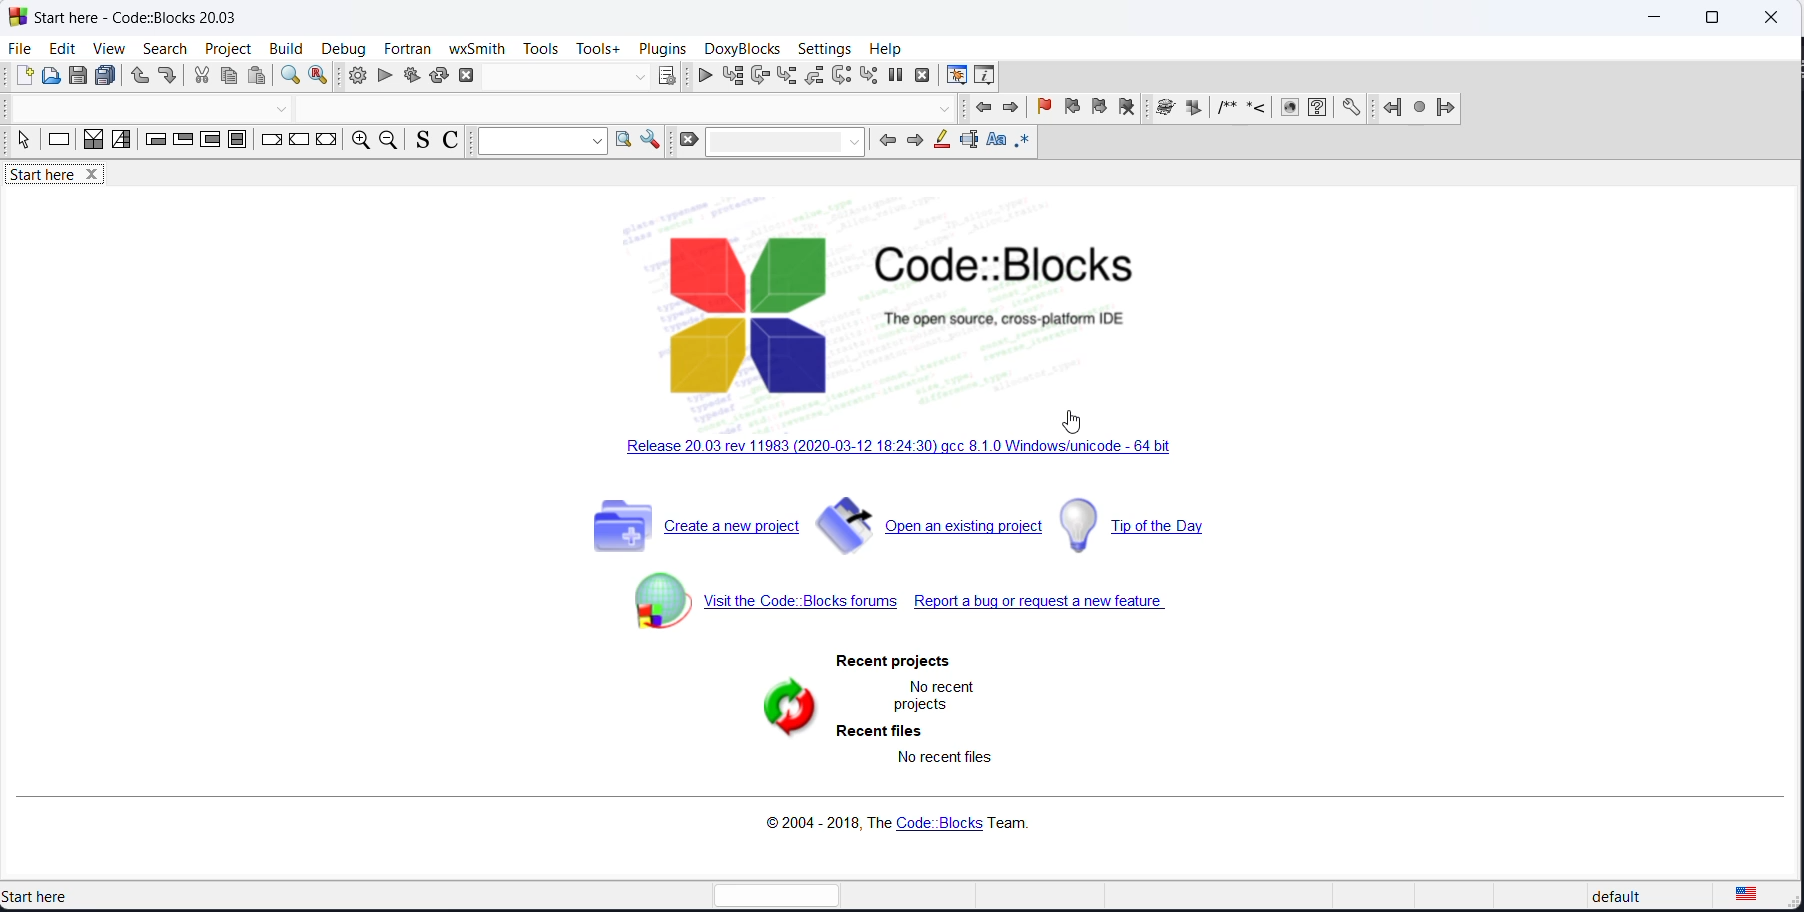 The image size is (1804, 912). What do you see at coordinates (814, 76) in the screenshot?
I see `step out` at bounding box center [814, 76].